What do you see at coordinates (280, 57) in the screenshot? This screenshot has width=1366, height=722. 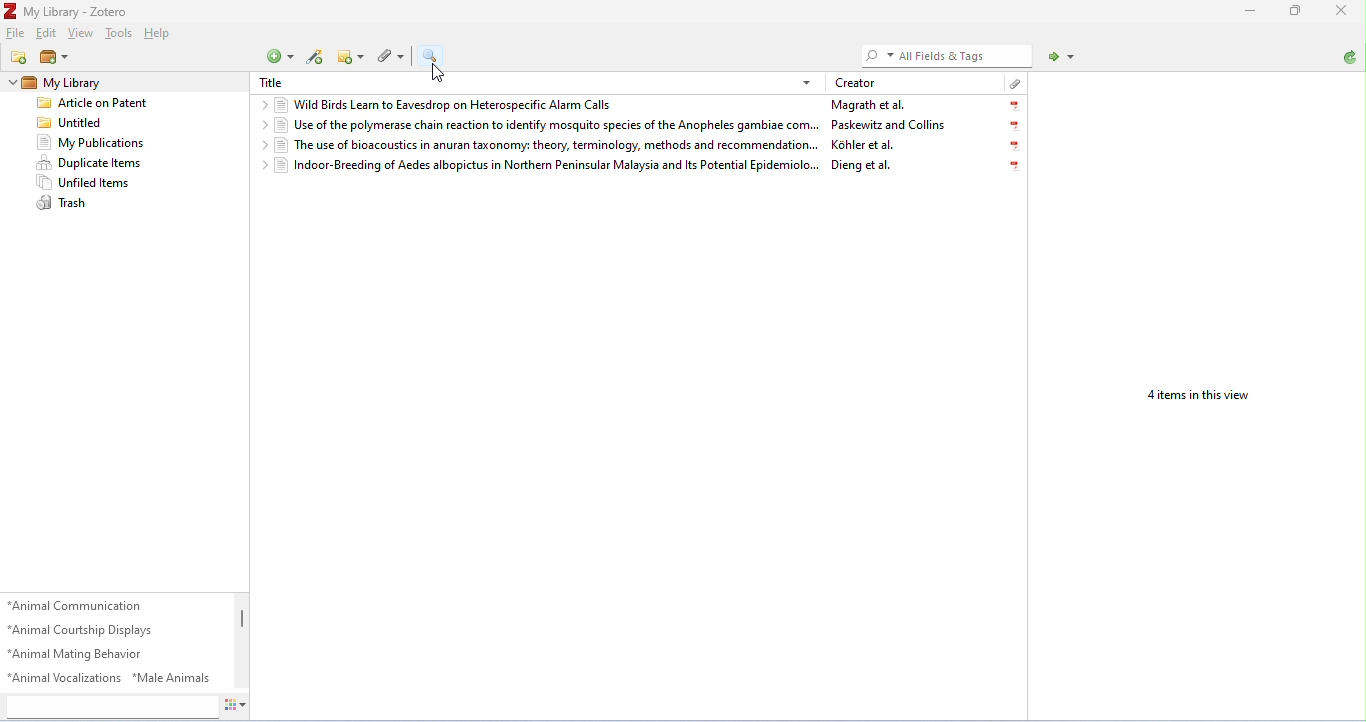 I see `new item` at bounding box center [280, 57].